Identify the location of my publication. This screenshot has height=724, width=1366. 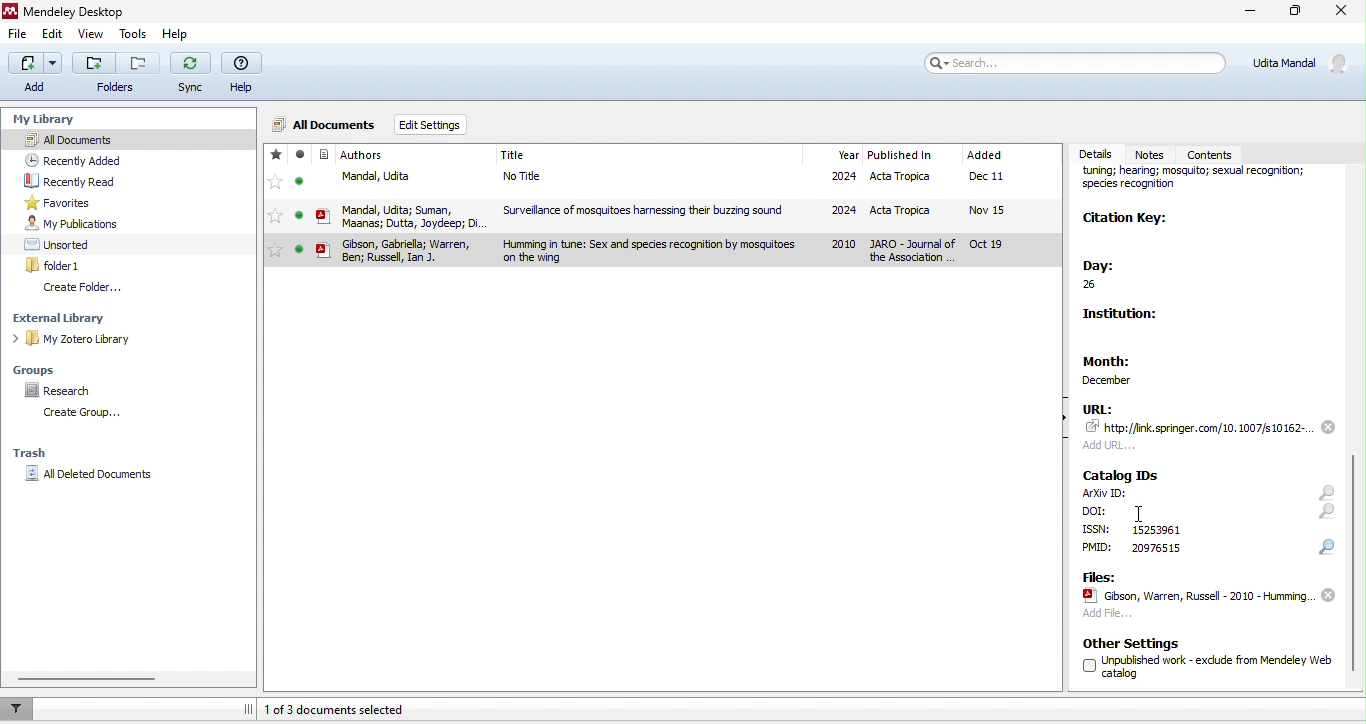
(72, 224).